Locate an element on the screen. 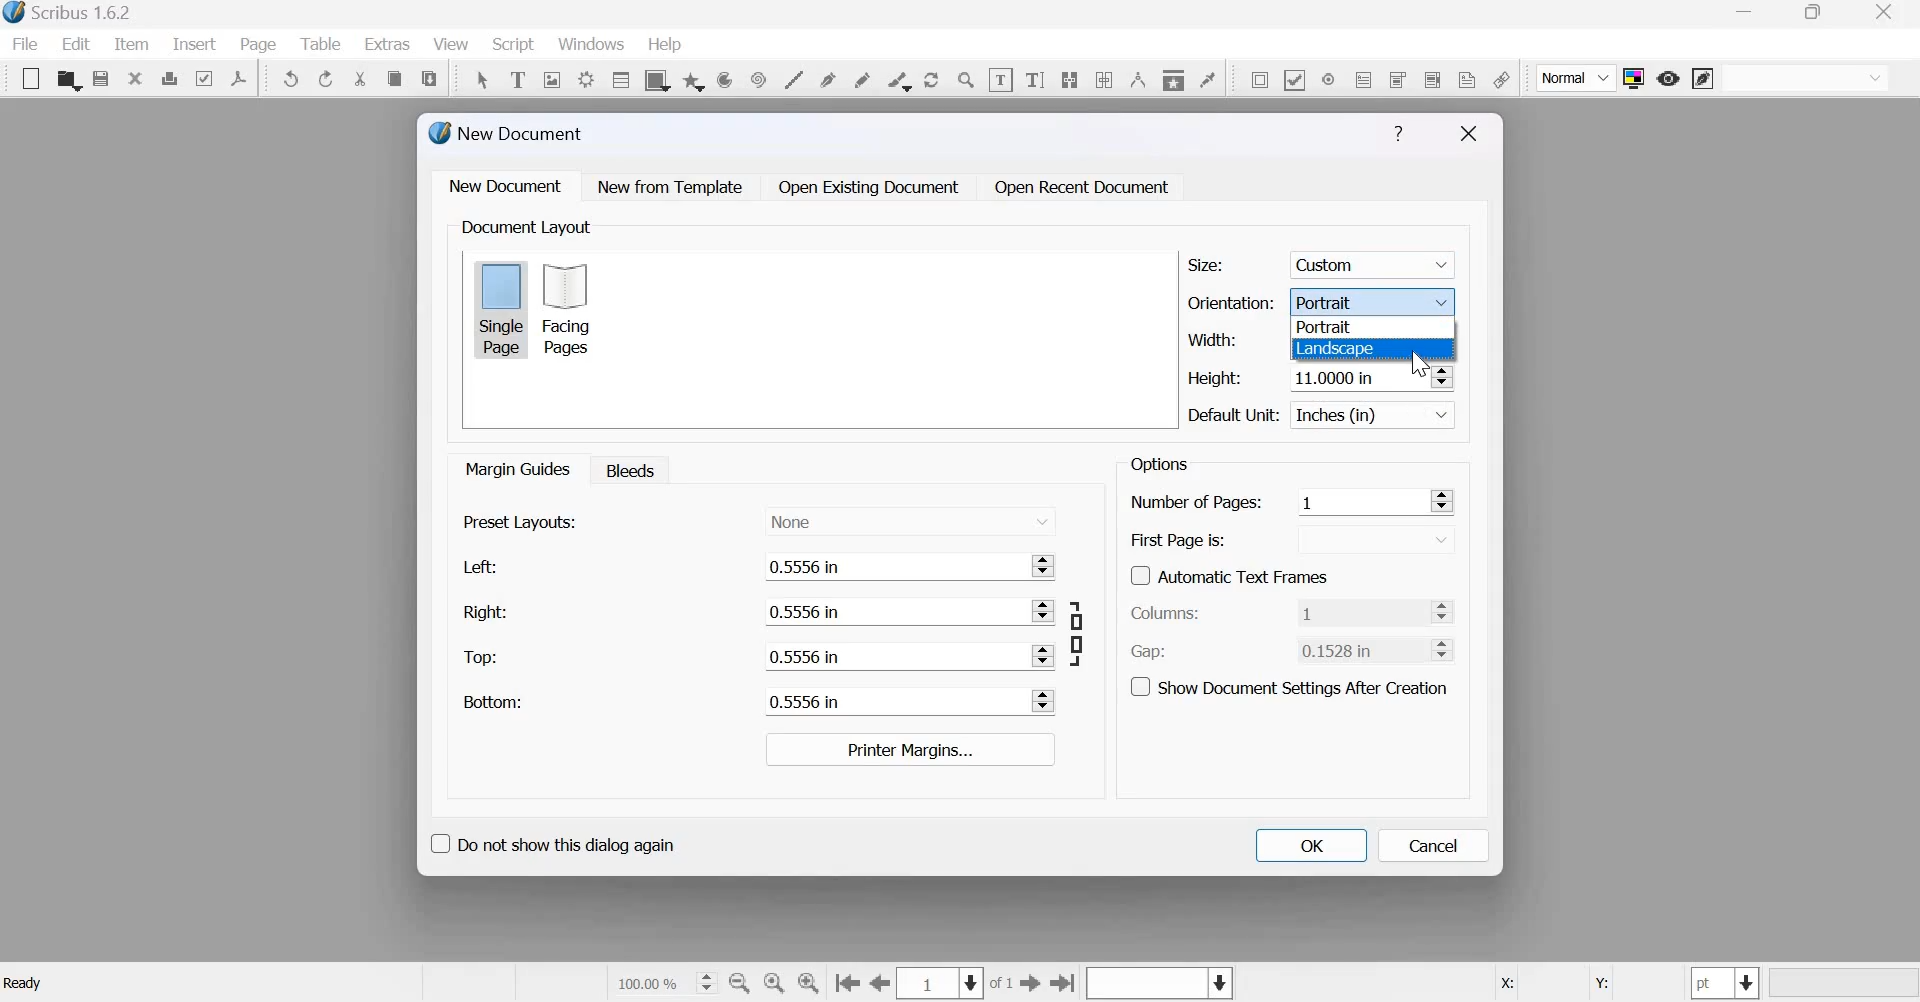 Image resolution: width=1920 pixels, height=1002 pixels. Increase and Decrease is located at coordinates (1043, 565).